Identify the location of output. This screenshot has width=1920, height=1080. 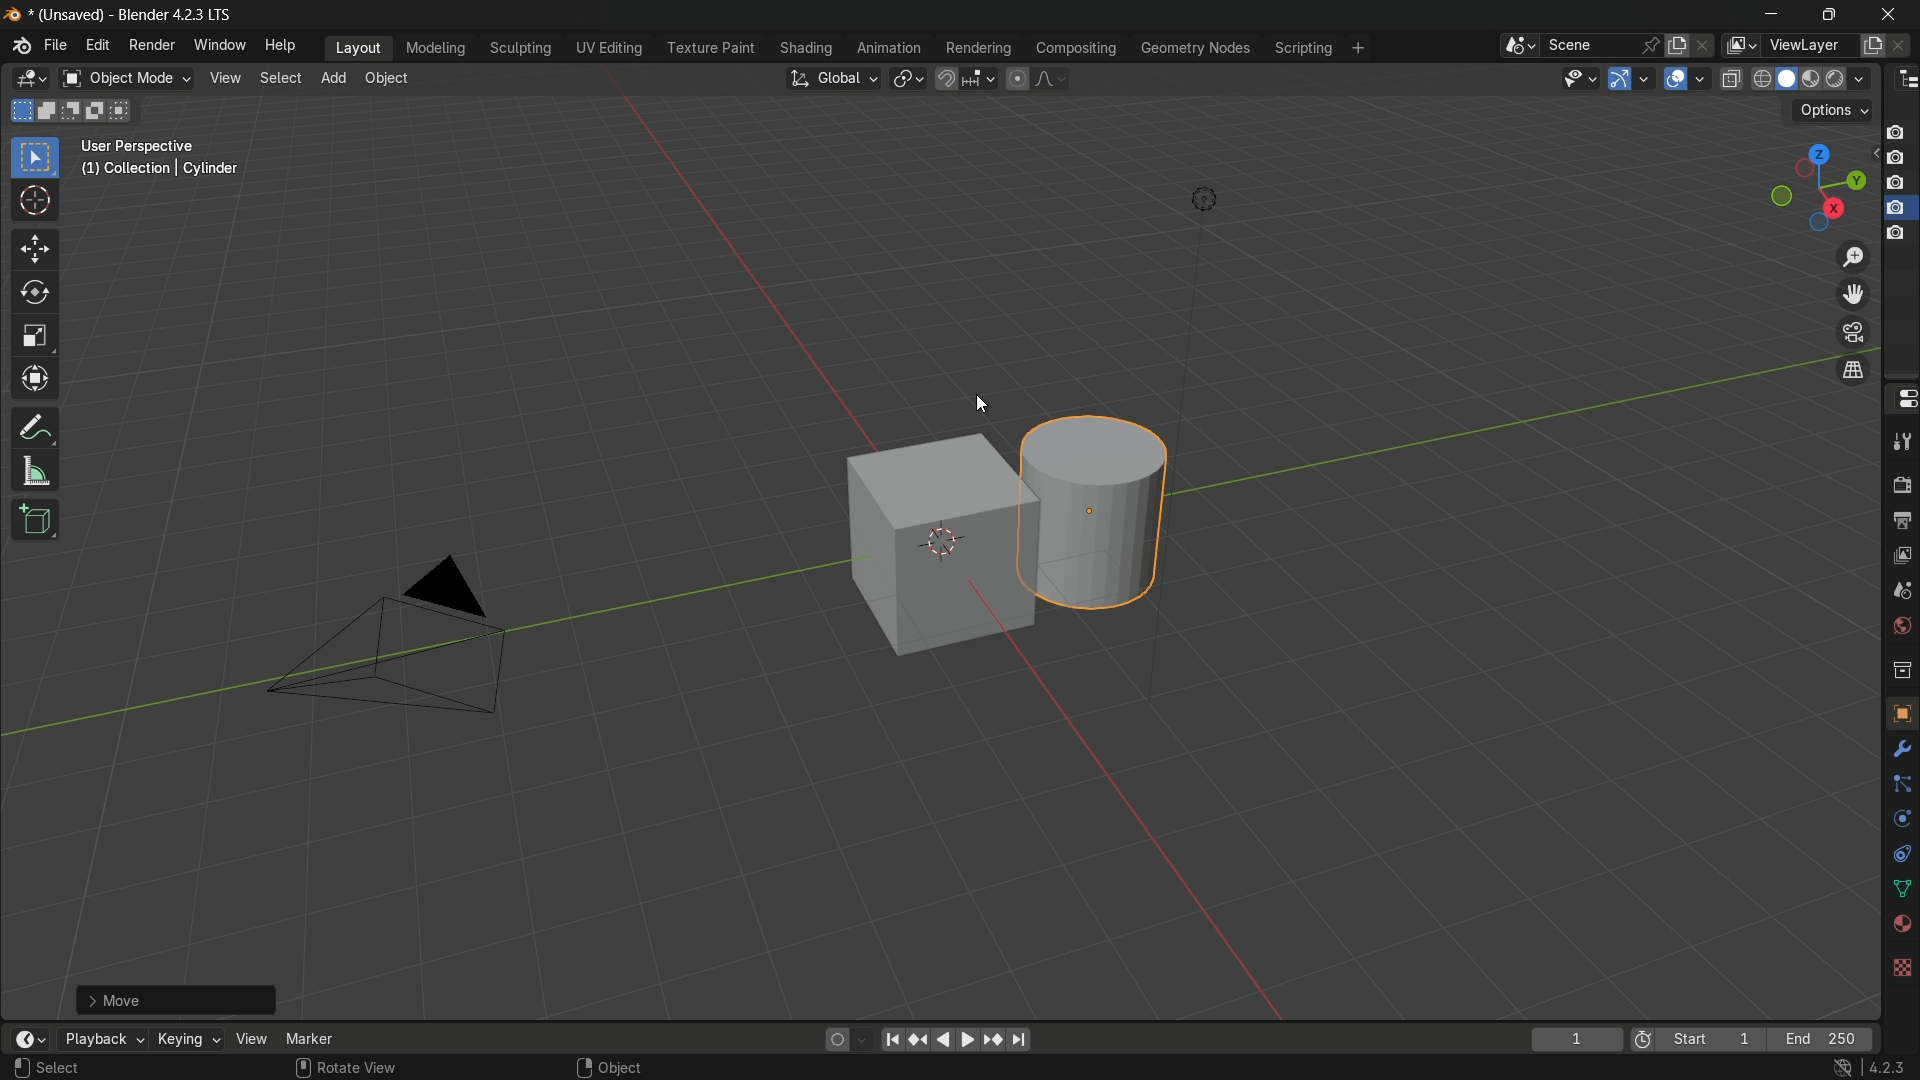
(1901, 522).